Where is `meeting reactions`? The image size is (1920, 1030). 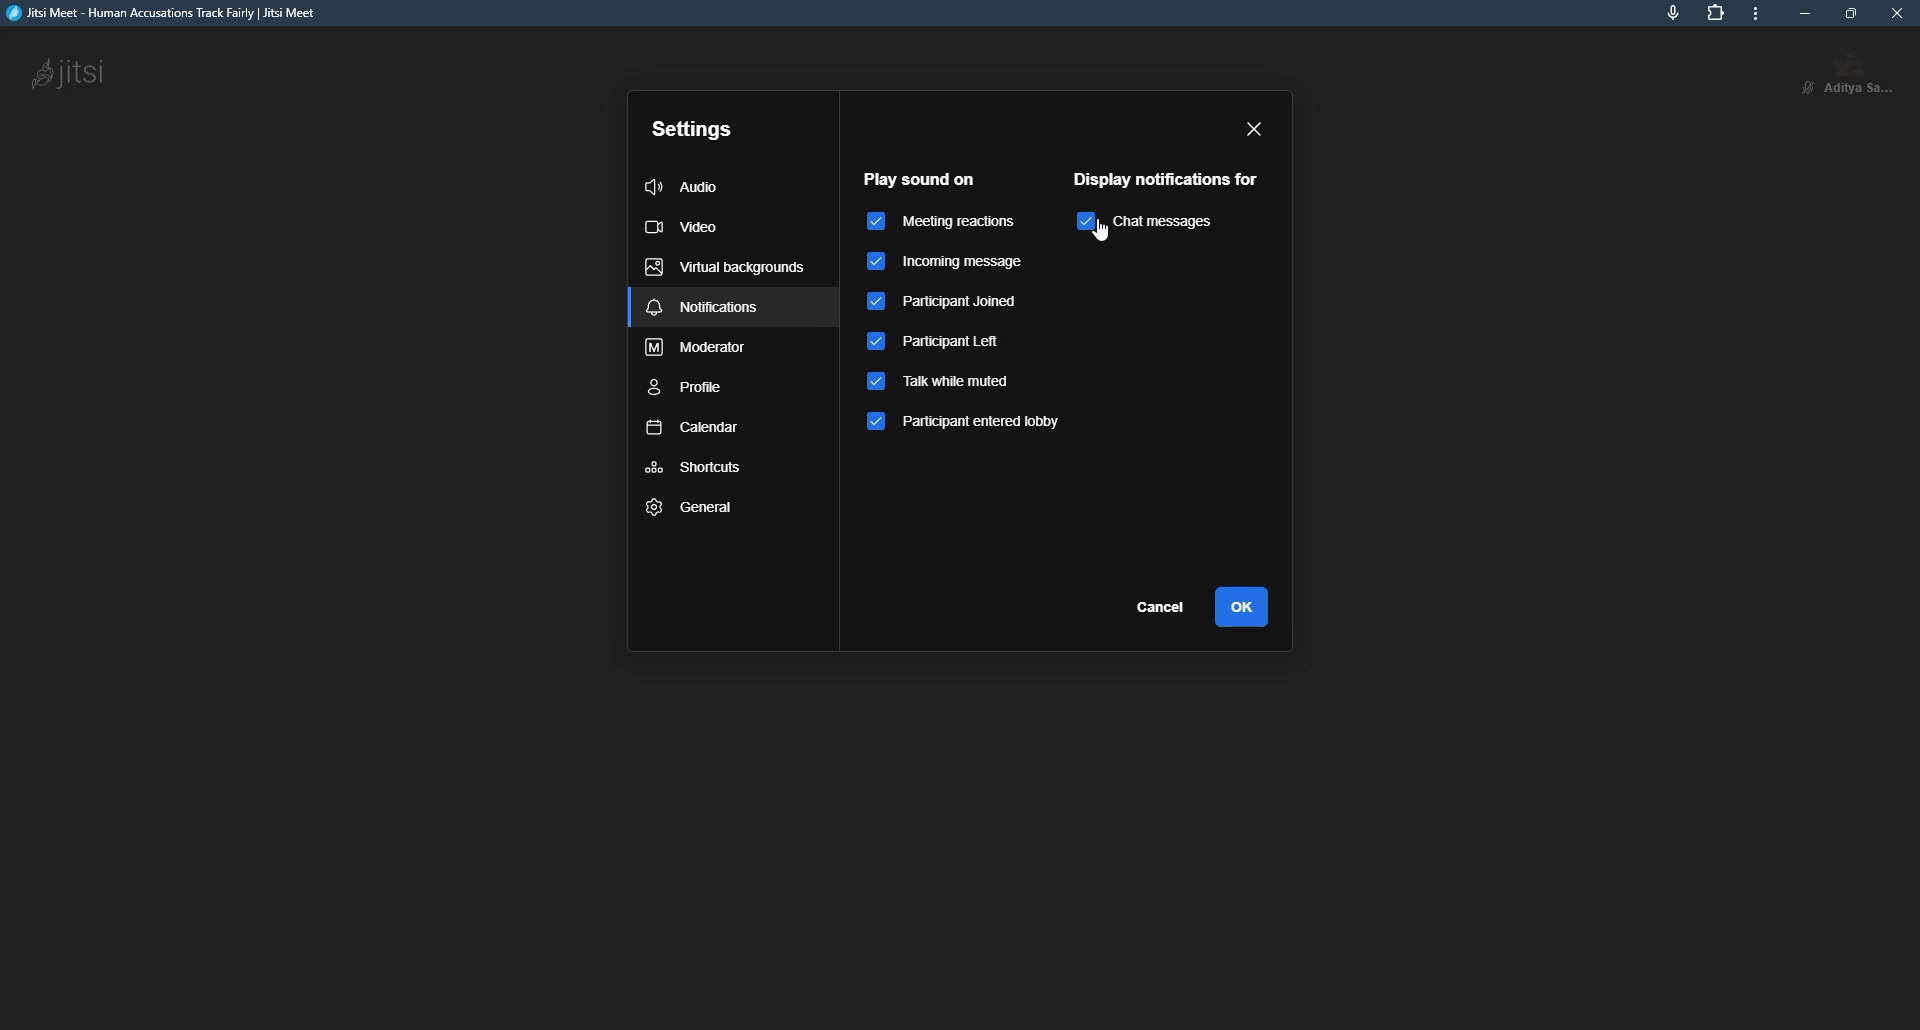
meeting reactions is located at coordinates (940, 224).